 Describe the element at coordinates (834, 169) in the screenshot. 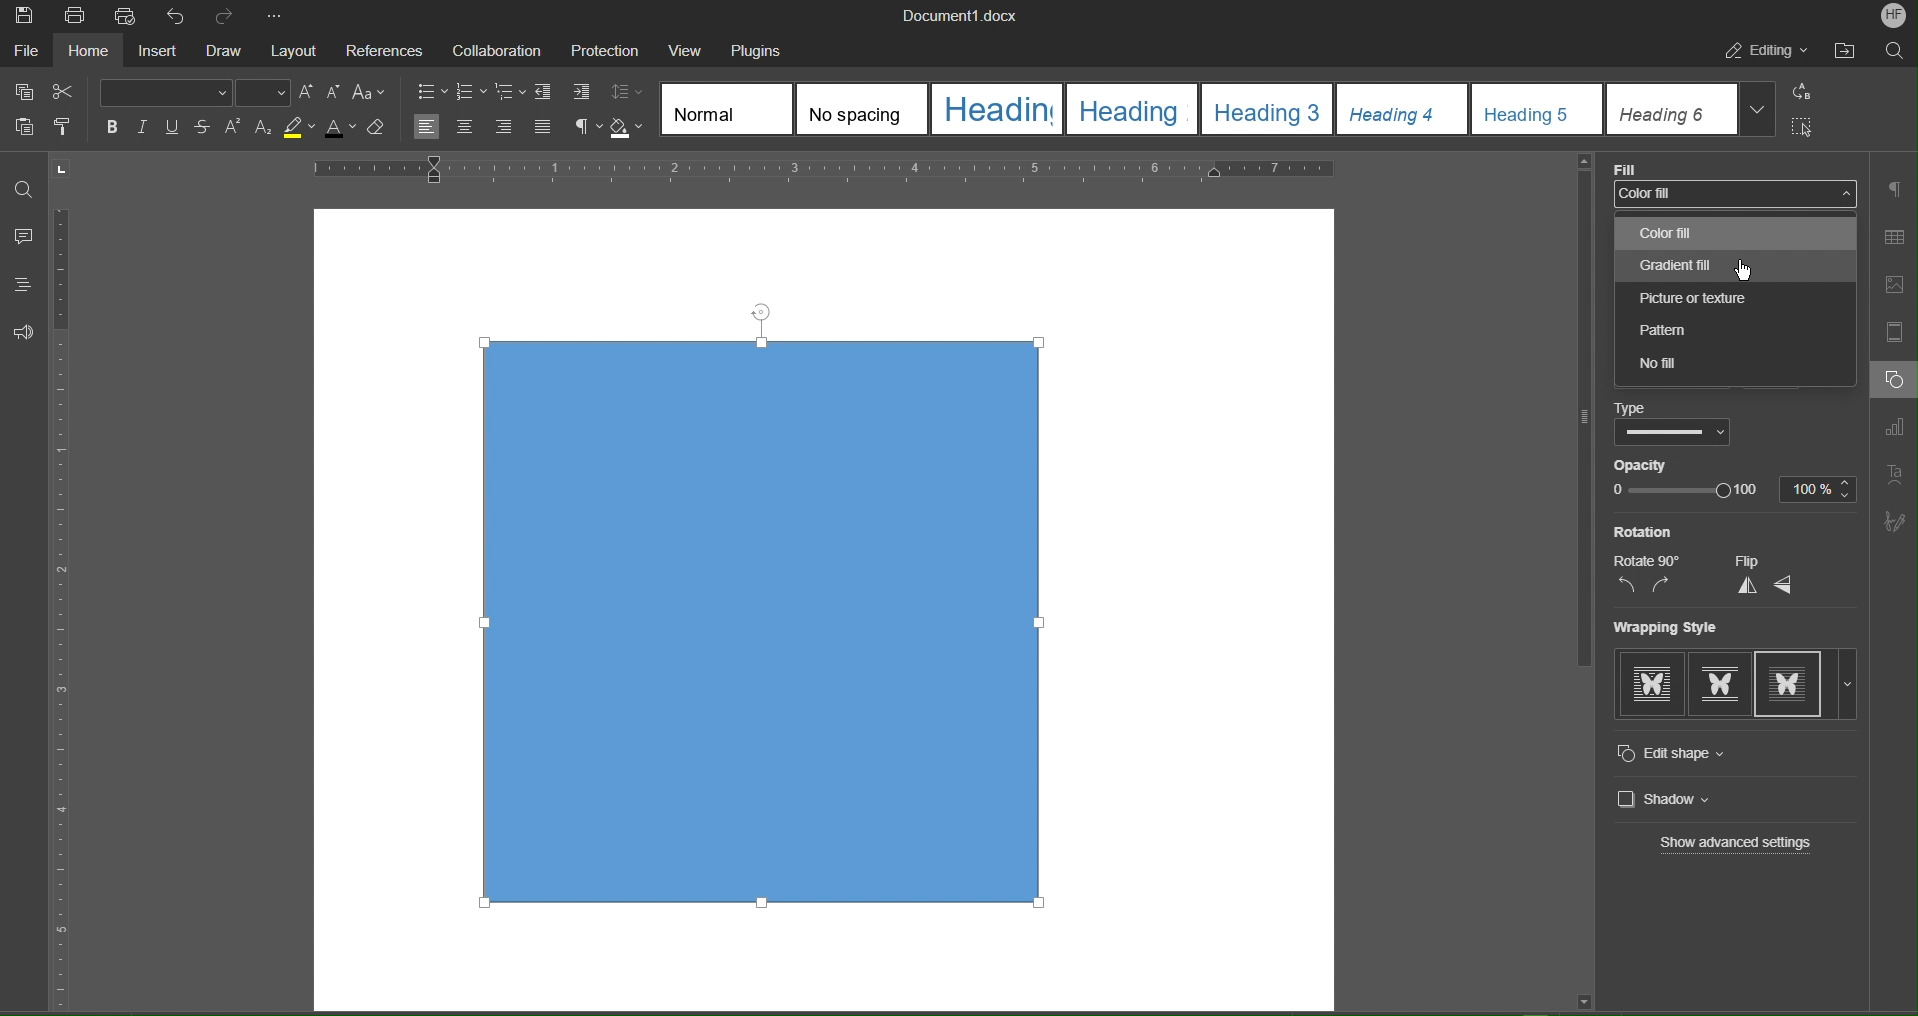

I see `Horizontal Ruler` at that location.